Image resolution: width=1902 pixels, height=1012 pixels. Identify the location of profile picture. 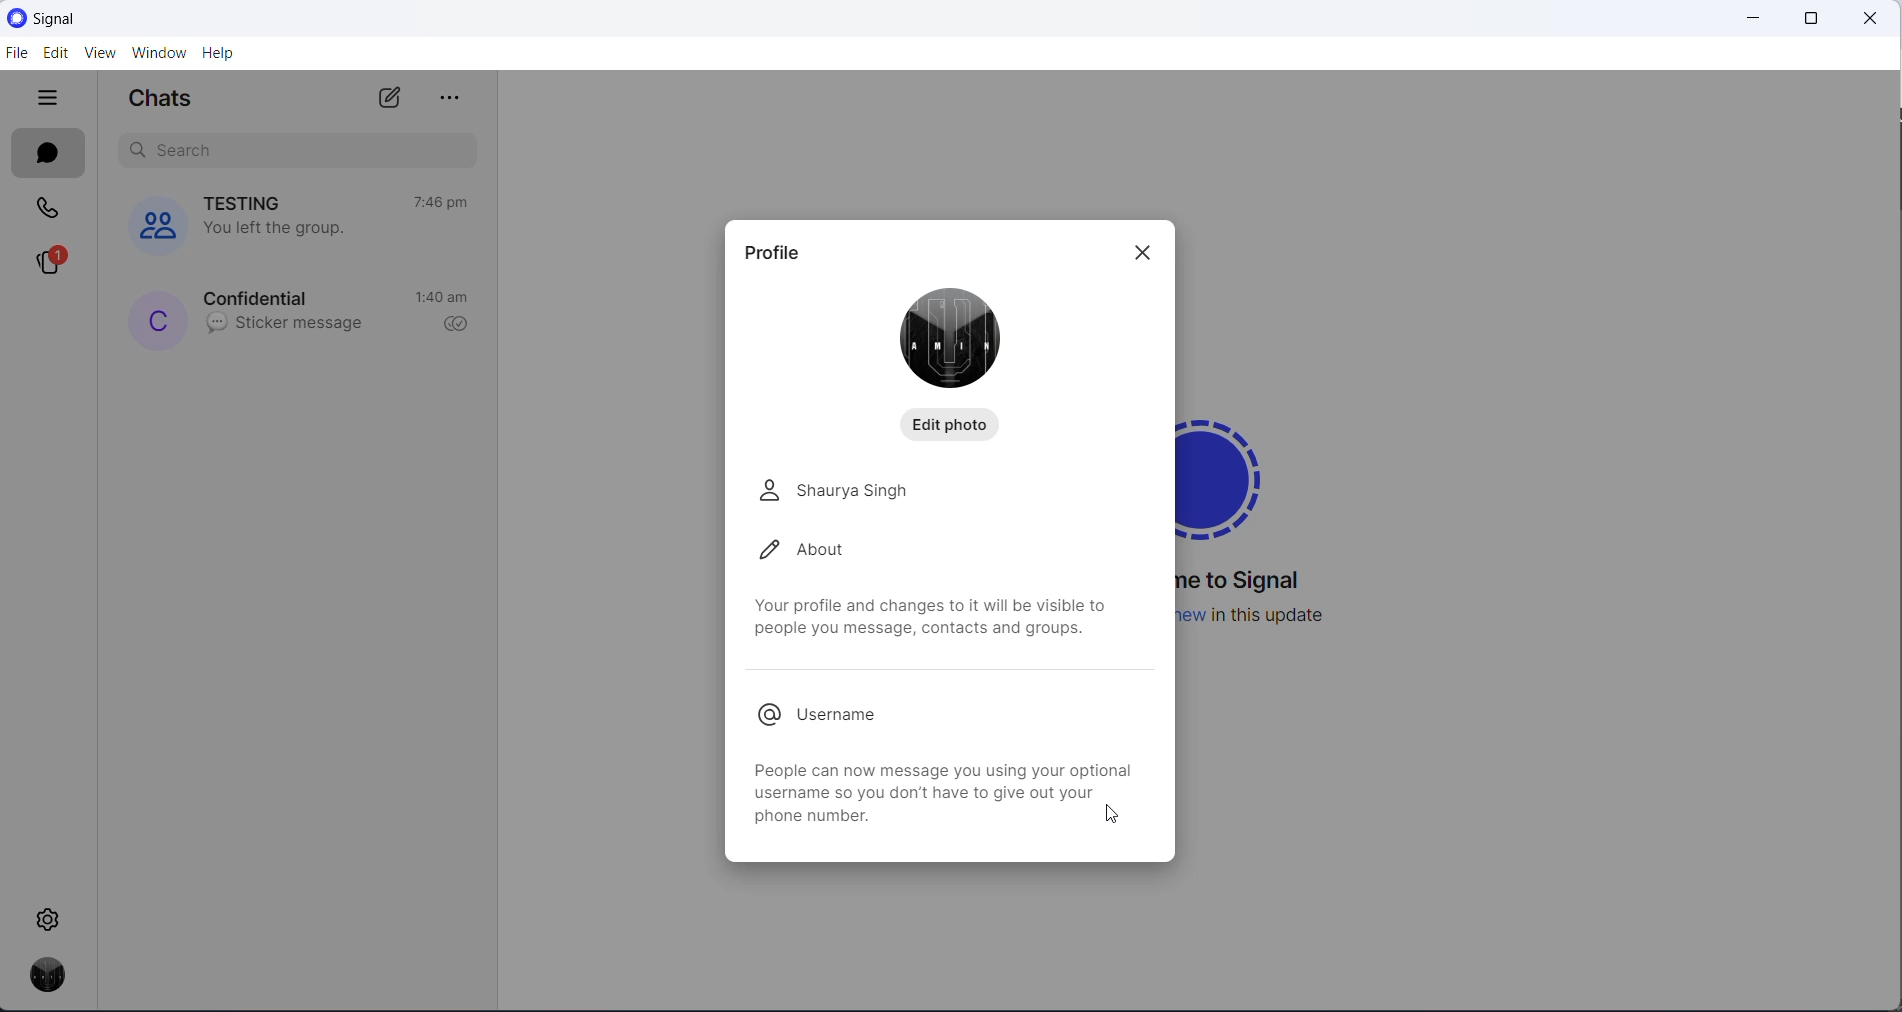
(956, 337).